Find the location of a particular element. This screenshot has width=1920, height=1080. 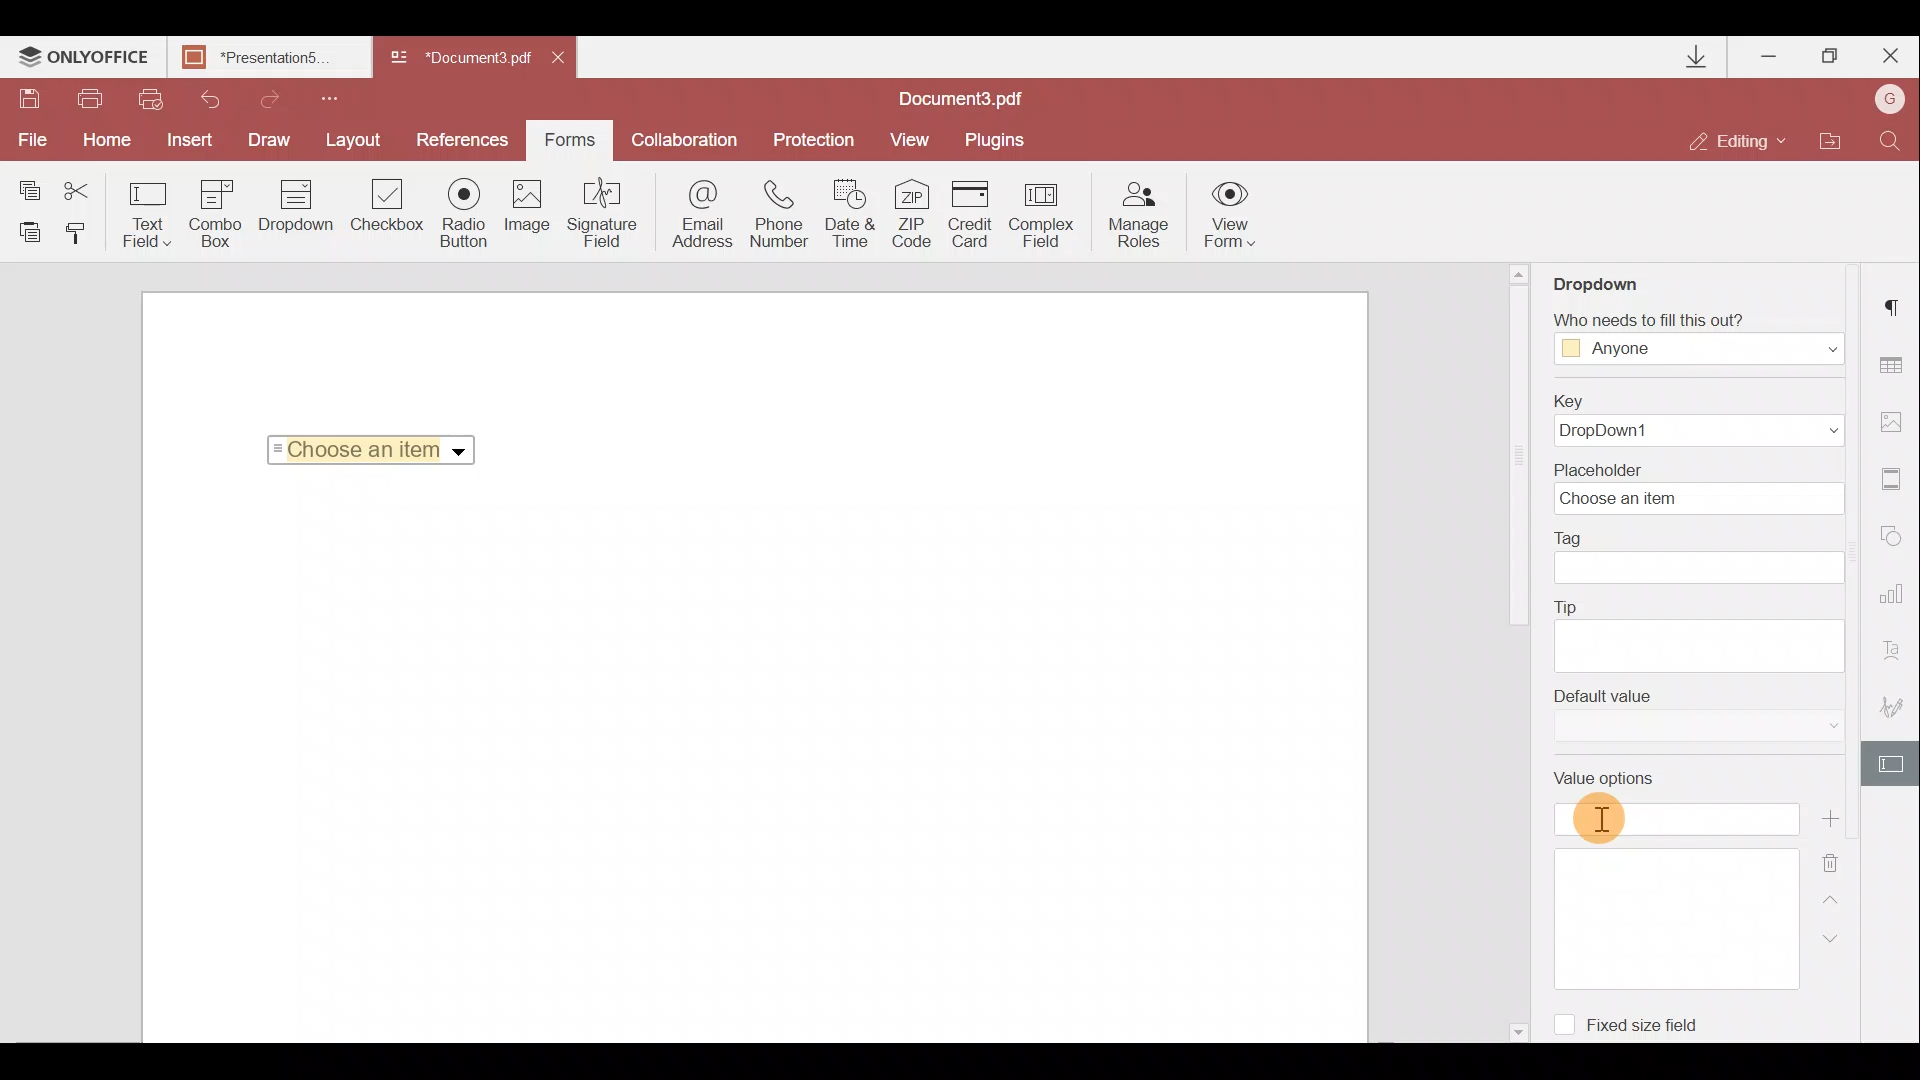

Tip is located at coordinates (1698, 633).